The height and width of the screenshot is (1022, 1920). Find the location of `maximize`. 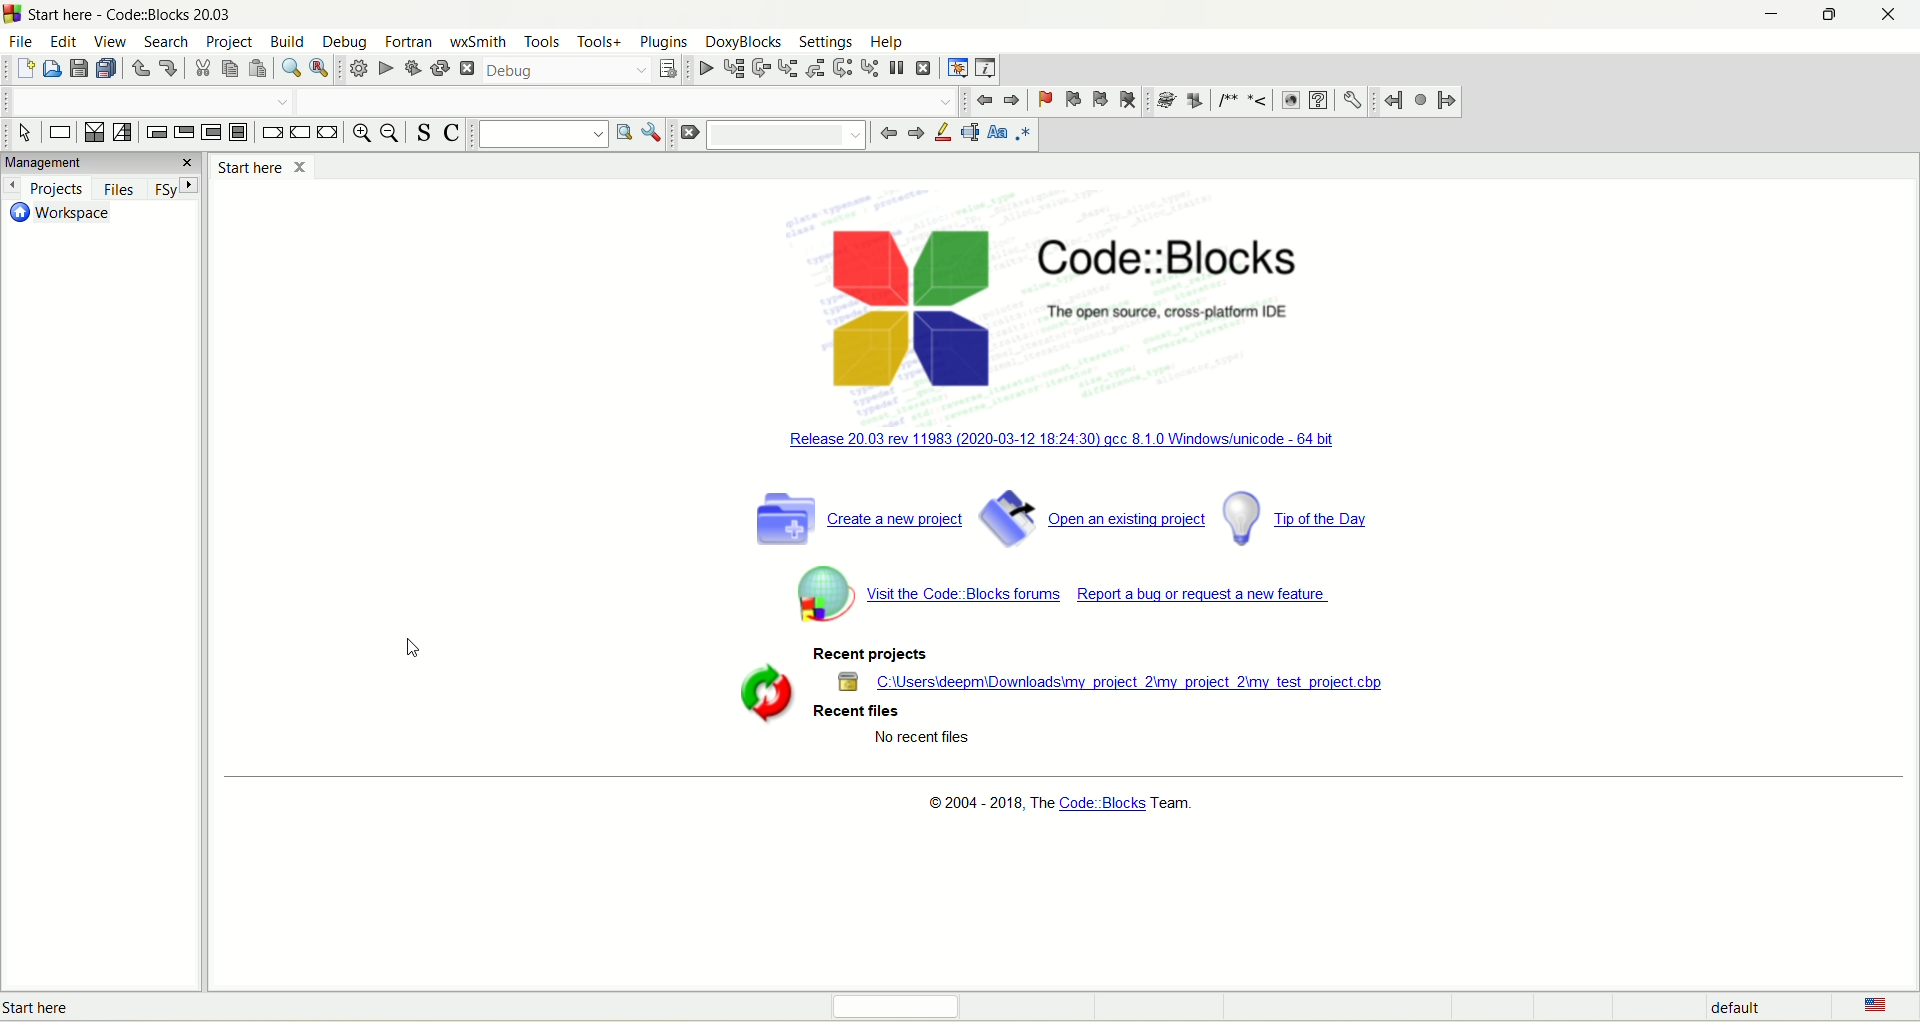

maximize is located at coordinates (1835, 14).